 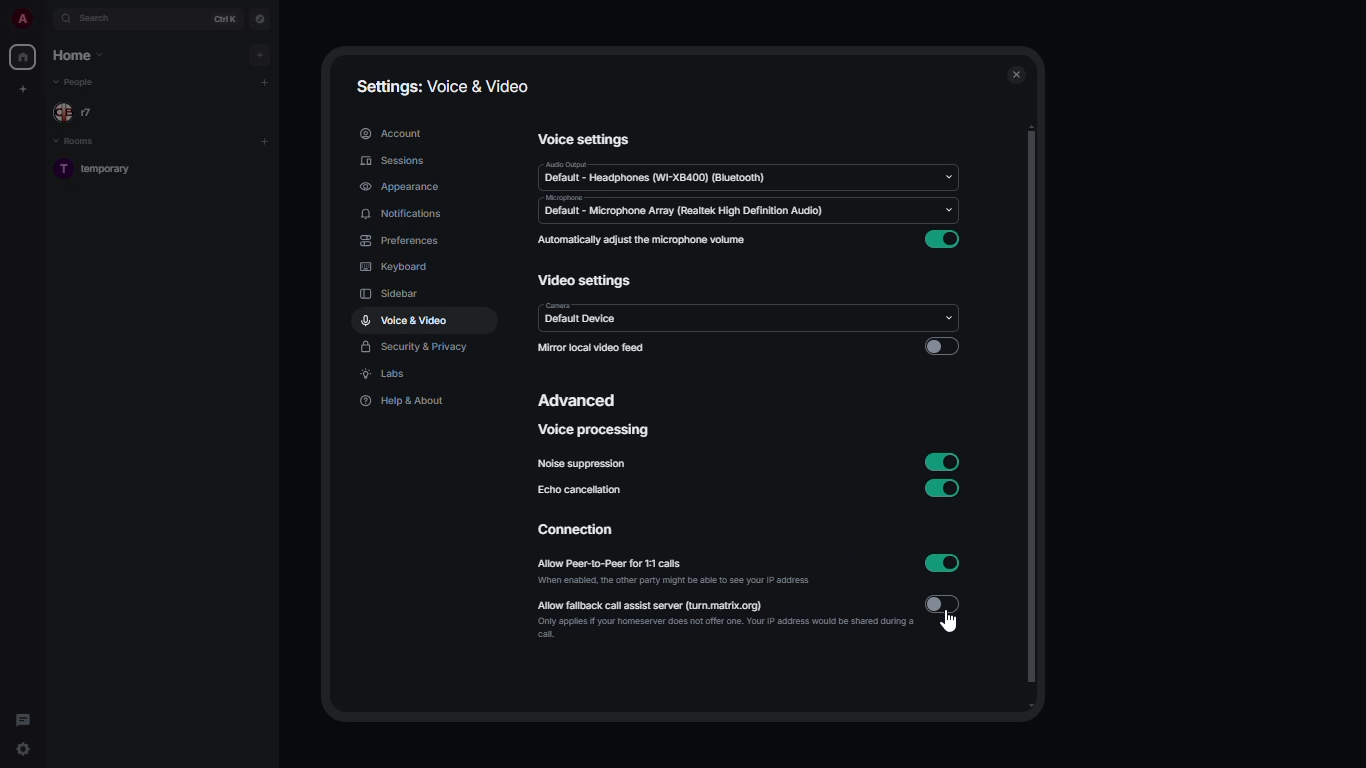 I want to click on microphone default, so click(x=684, y=207).